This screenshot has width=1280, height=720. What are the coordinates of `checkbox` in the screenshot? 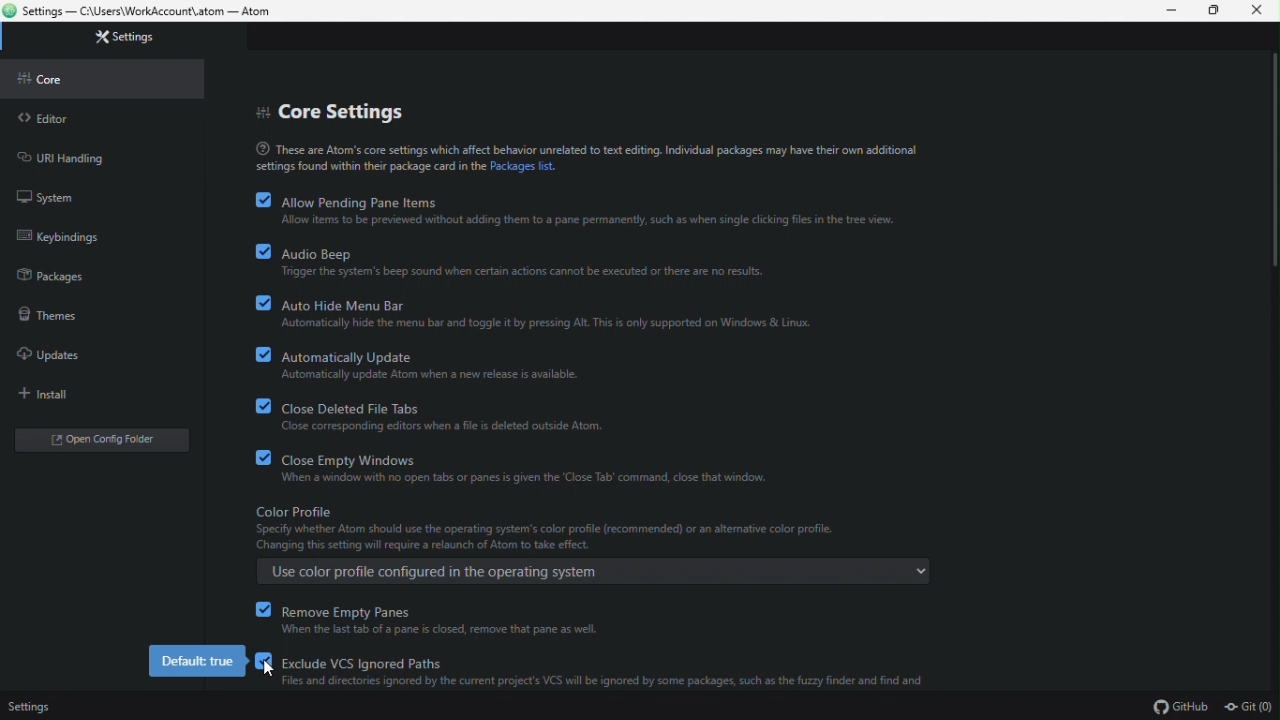 It's located at (265, 611).